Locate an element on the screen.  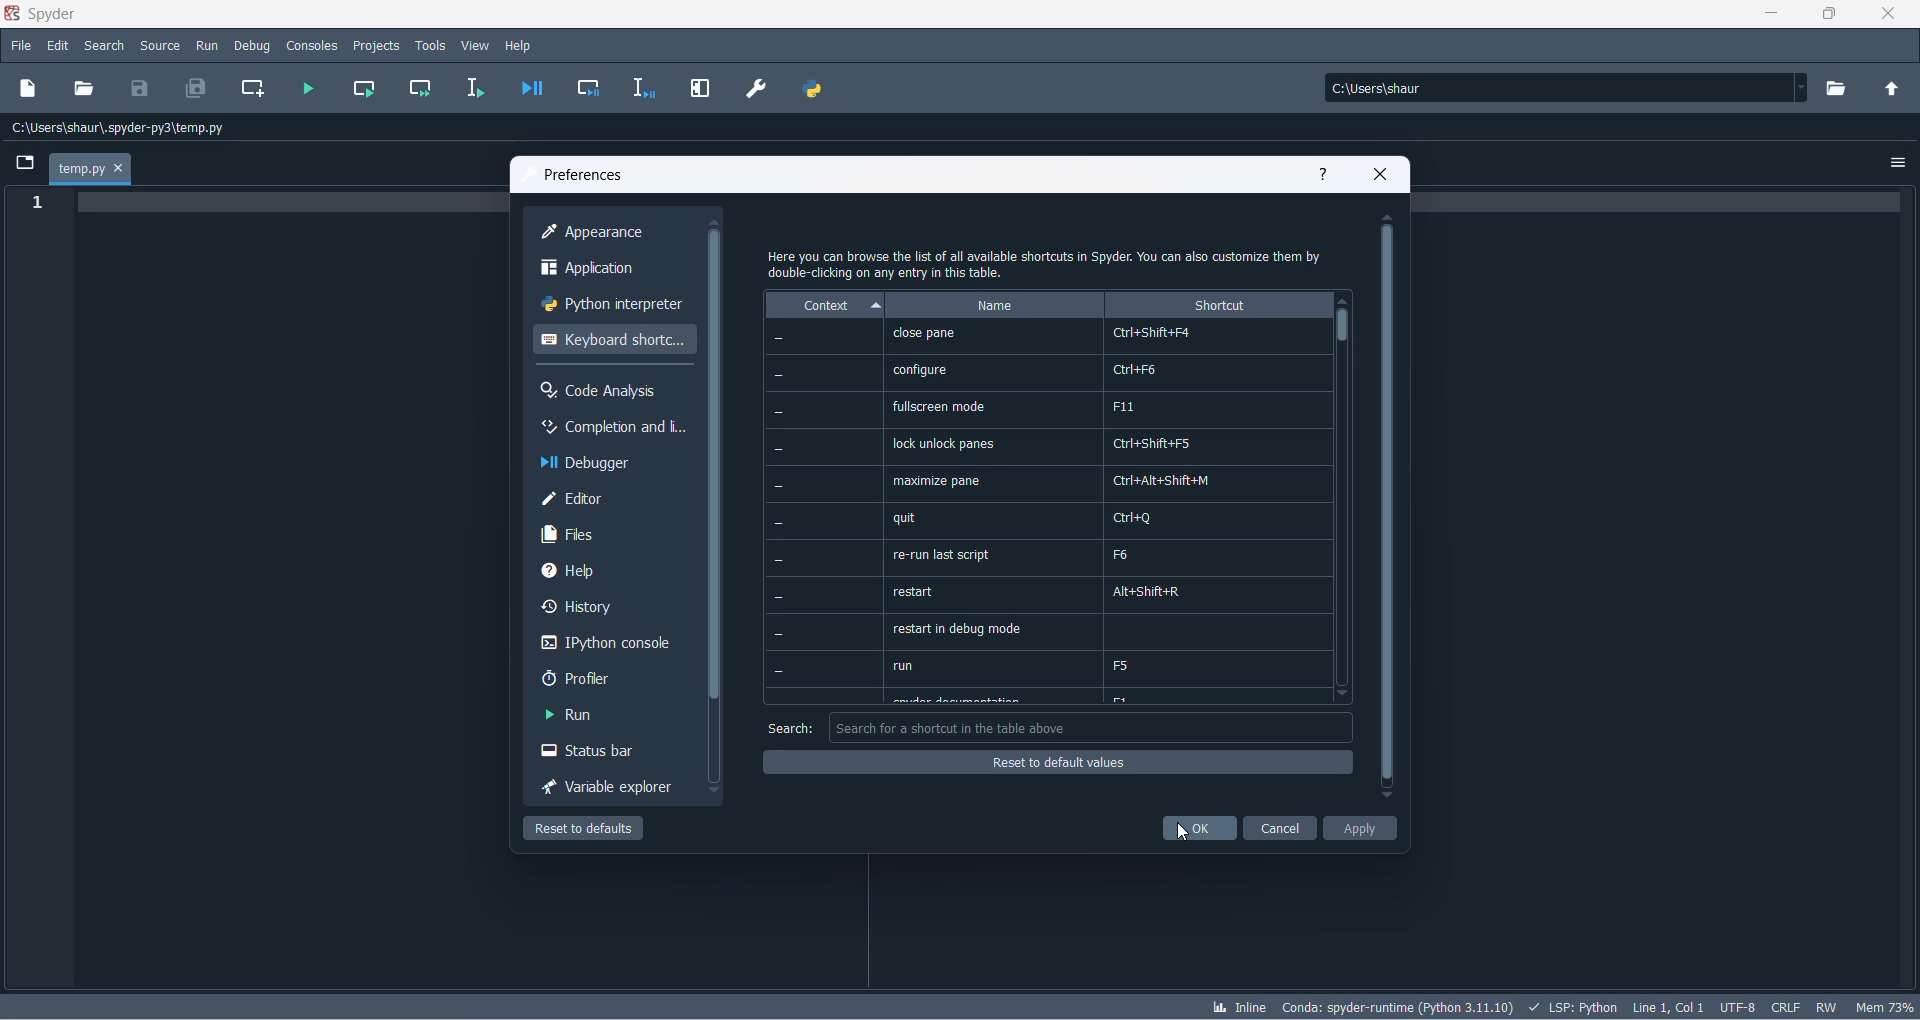
close is located at coordinates (1384, 173).